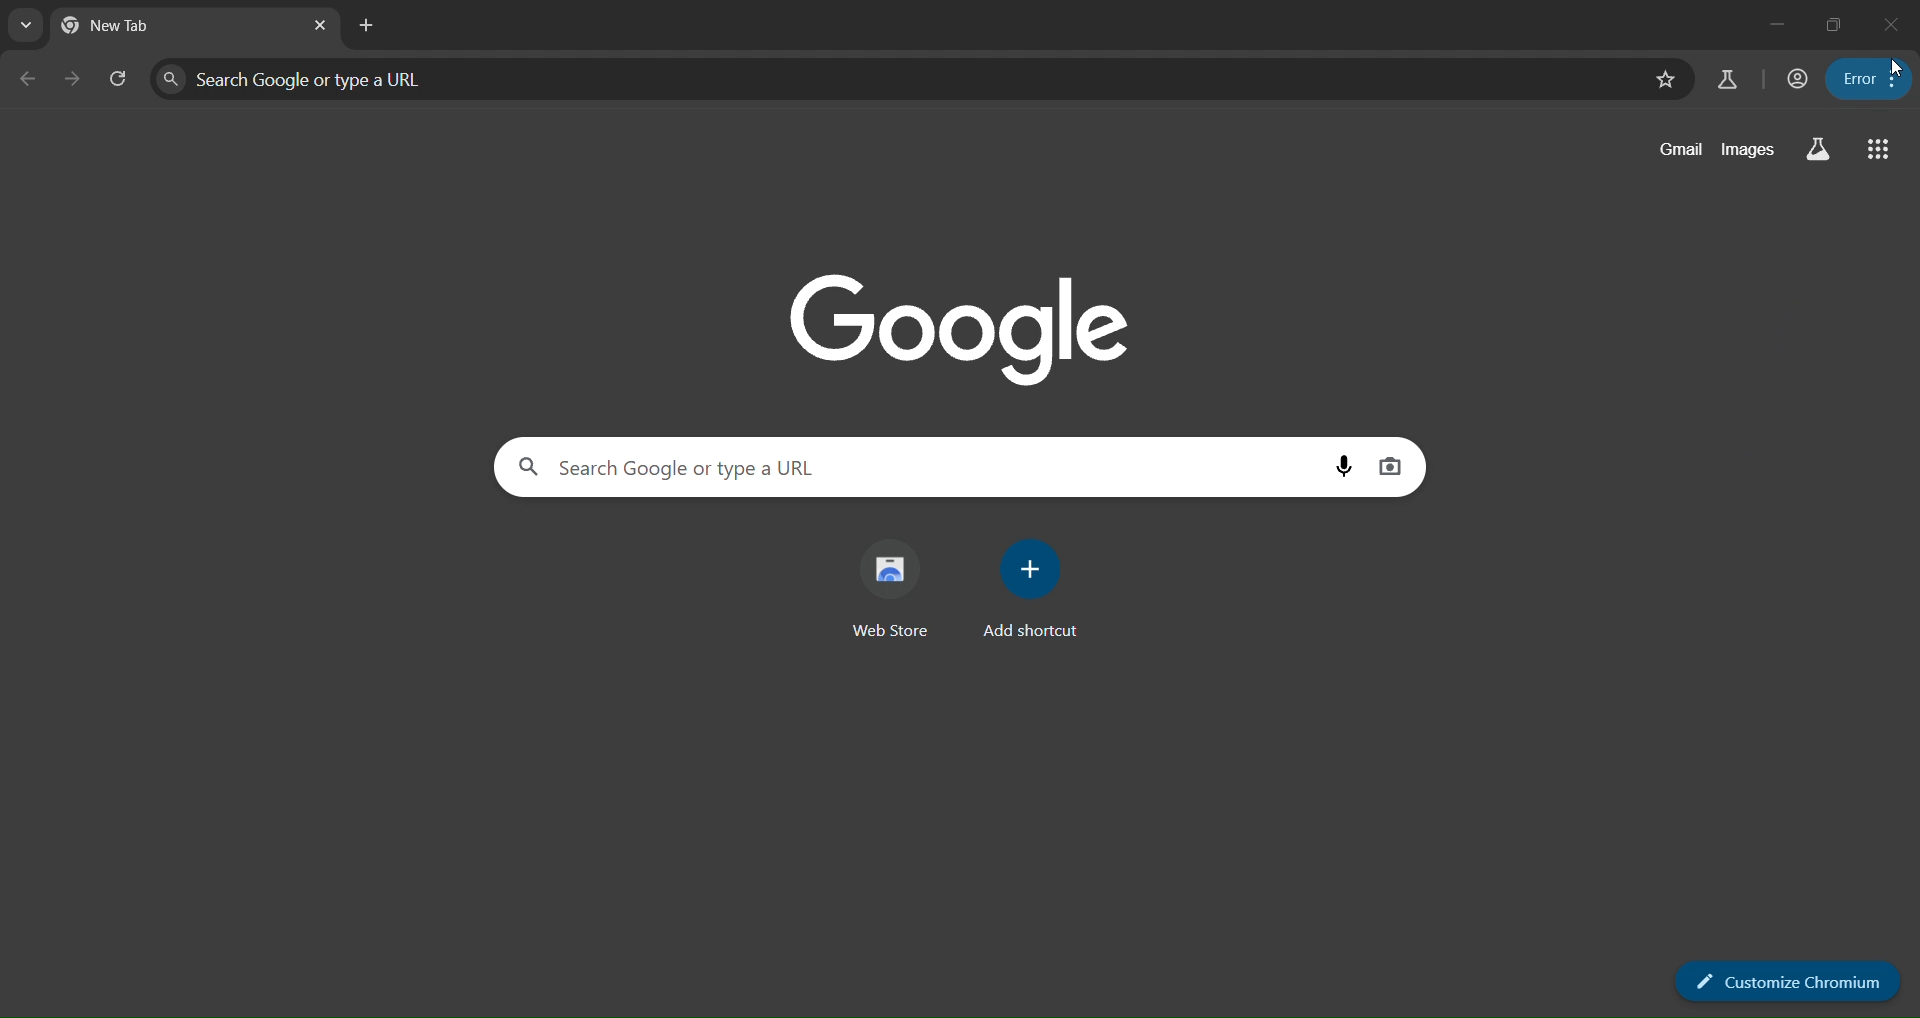 The image size is (1920, 1018). What do you see at coordinates (1835, 24) in the screenshot?
I see `restore down` at bounding box center [1835, 24].